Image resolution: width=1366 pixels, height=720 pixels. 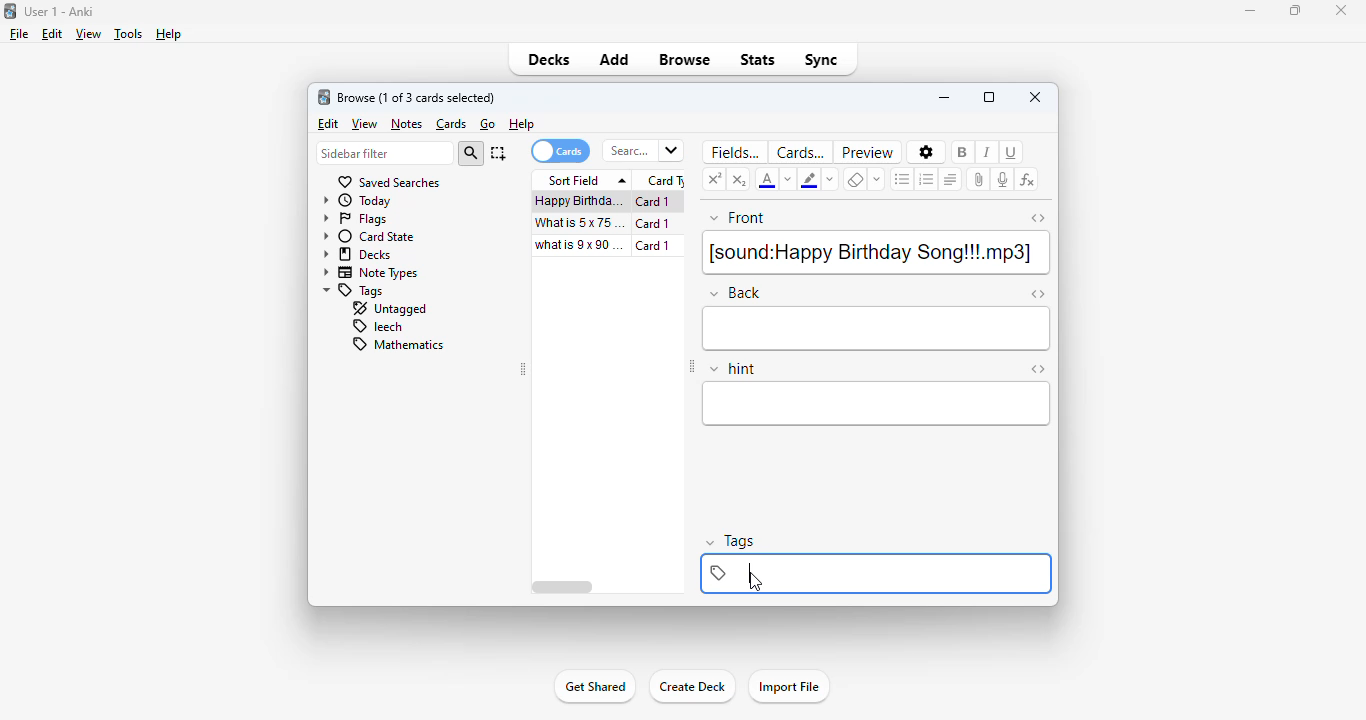 What do you see at coordinates (581, 245) in the screenshot?
I see `what is 9x90=?` at bounding box center [581, 245].